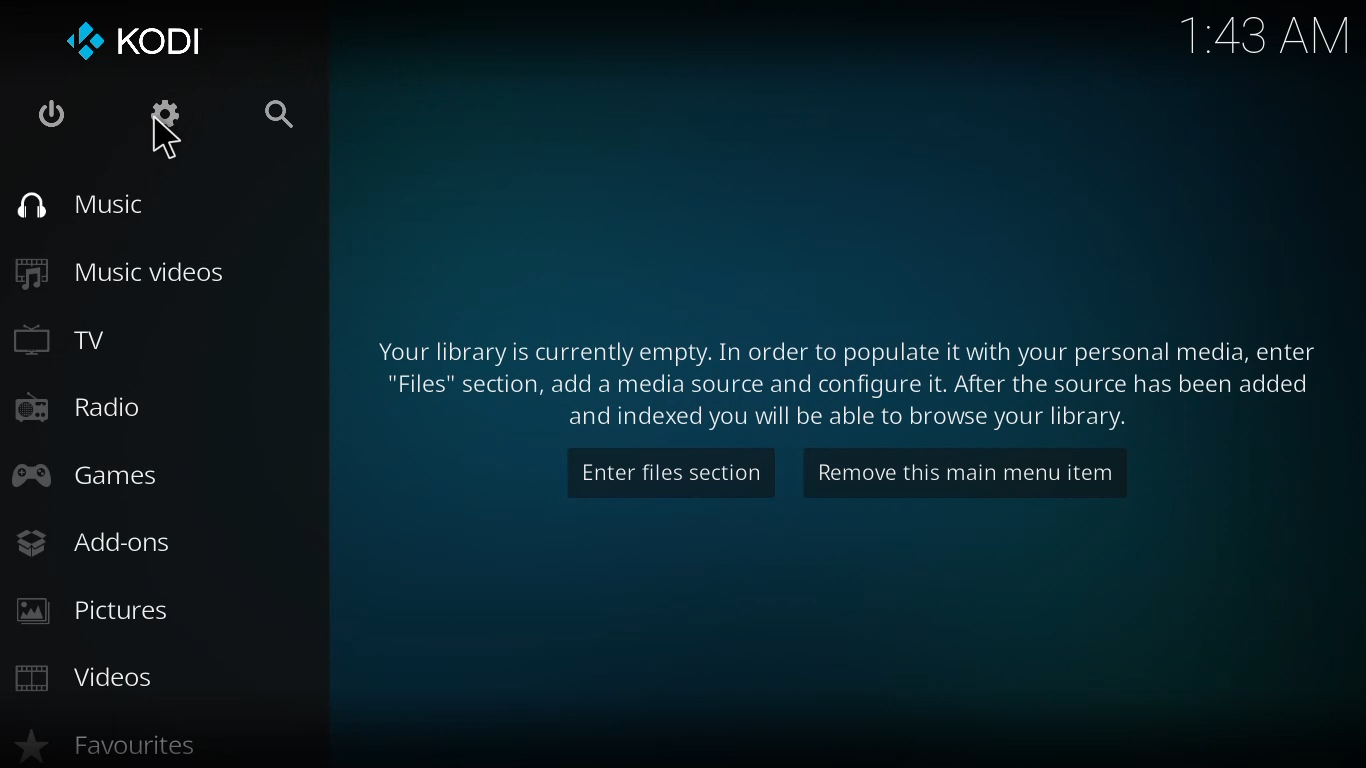  I want to click on radio, so click(75, 405).